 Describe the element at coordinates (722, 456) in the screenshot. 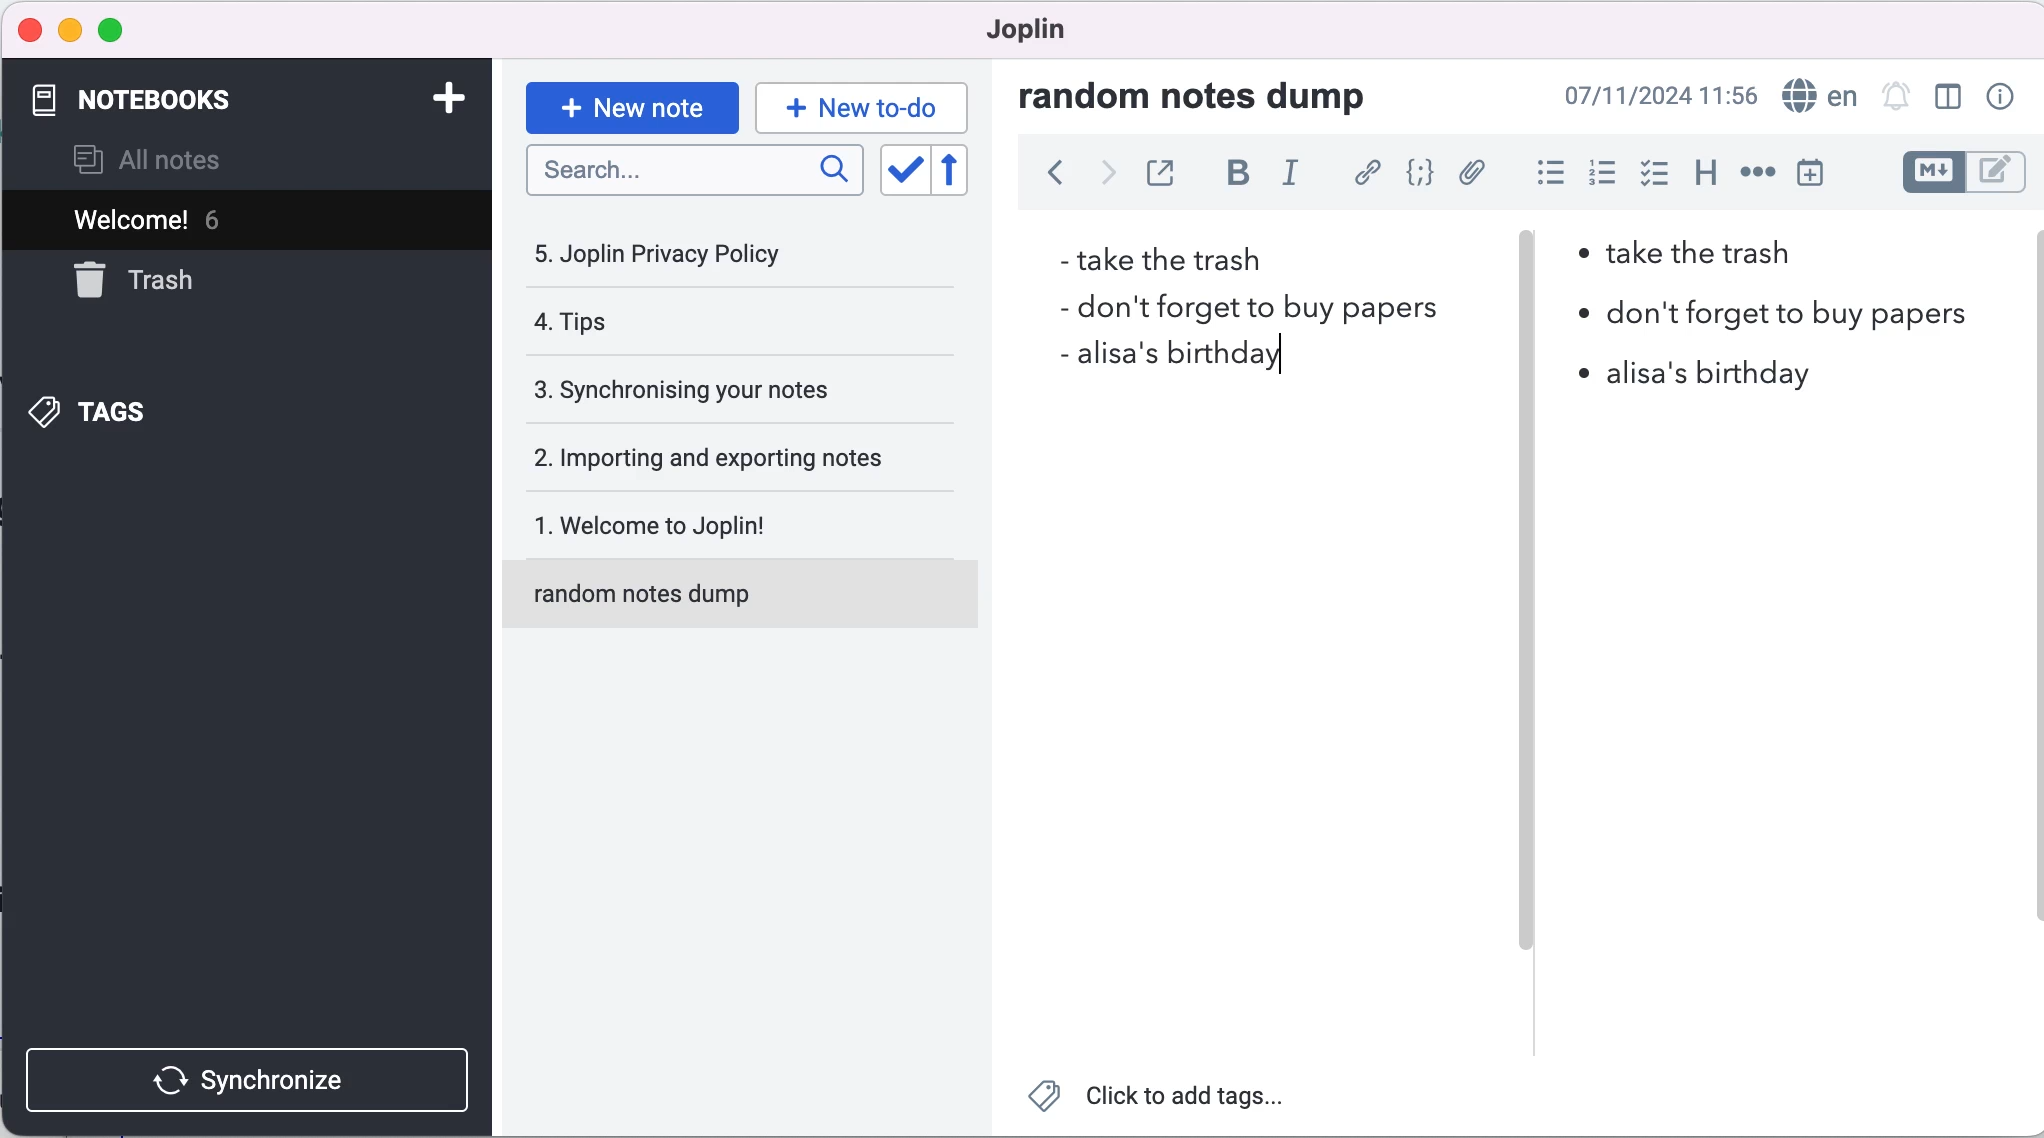

I see `importing and exporting notes` at that location.